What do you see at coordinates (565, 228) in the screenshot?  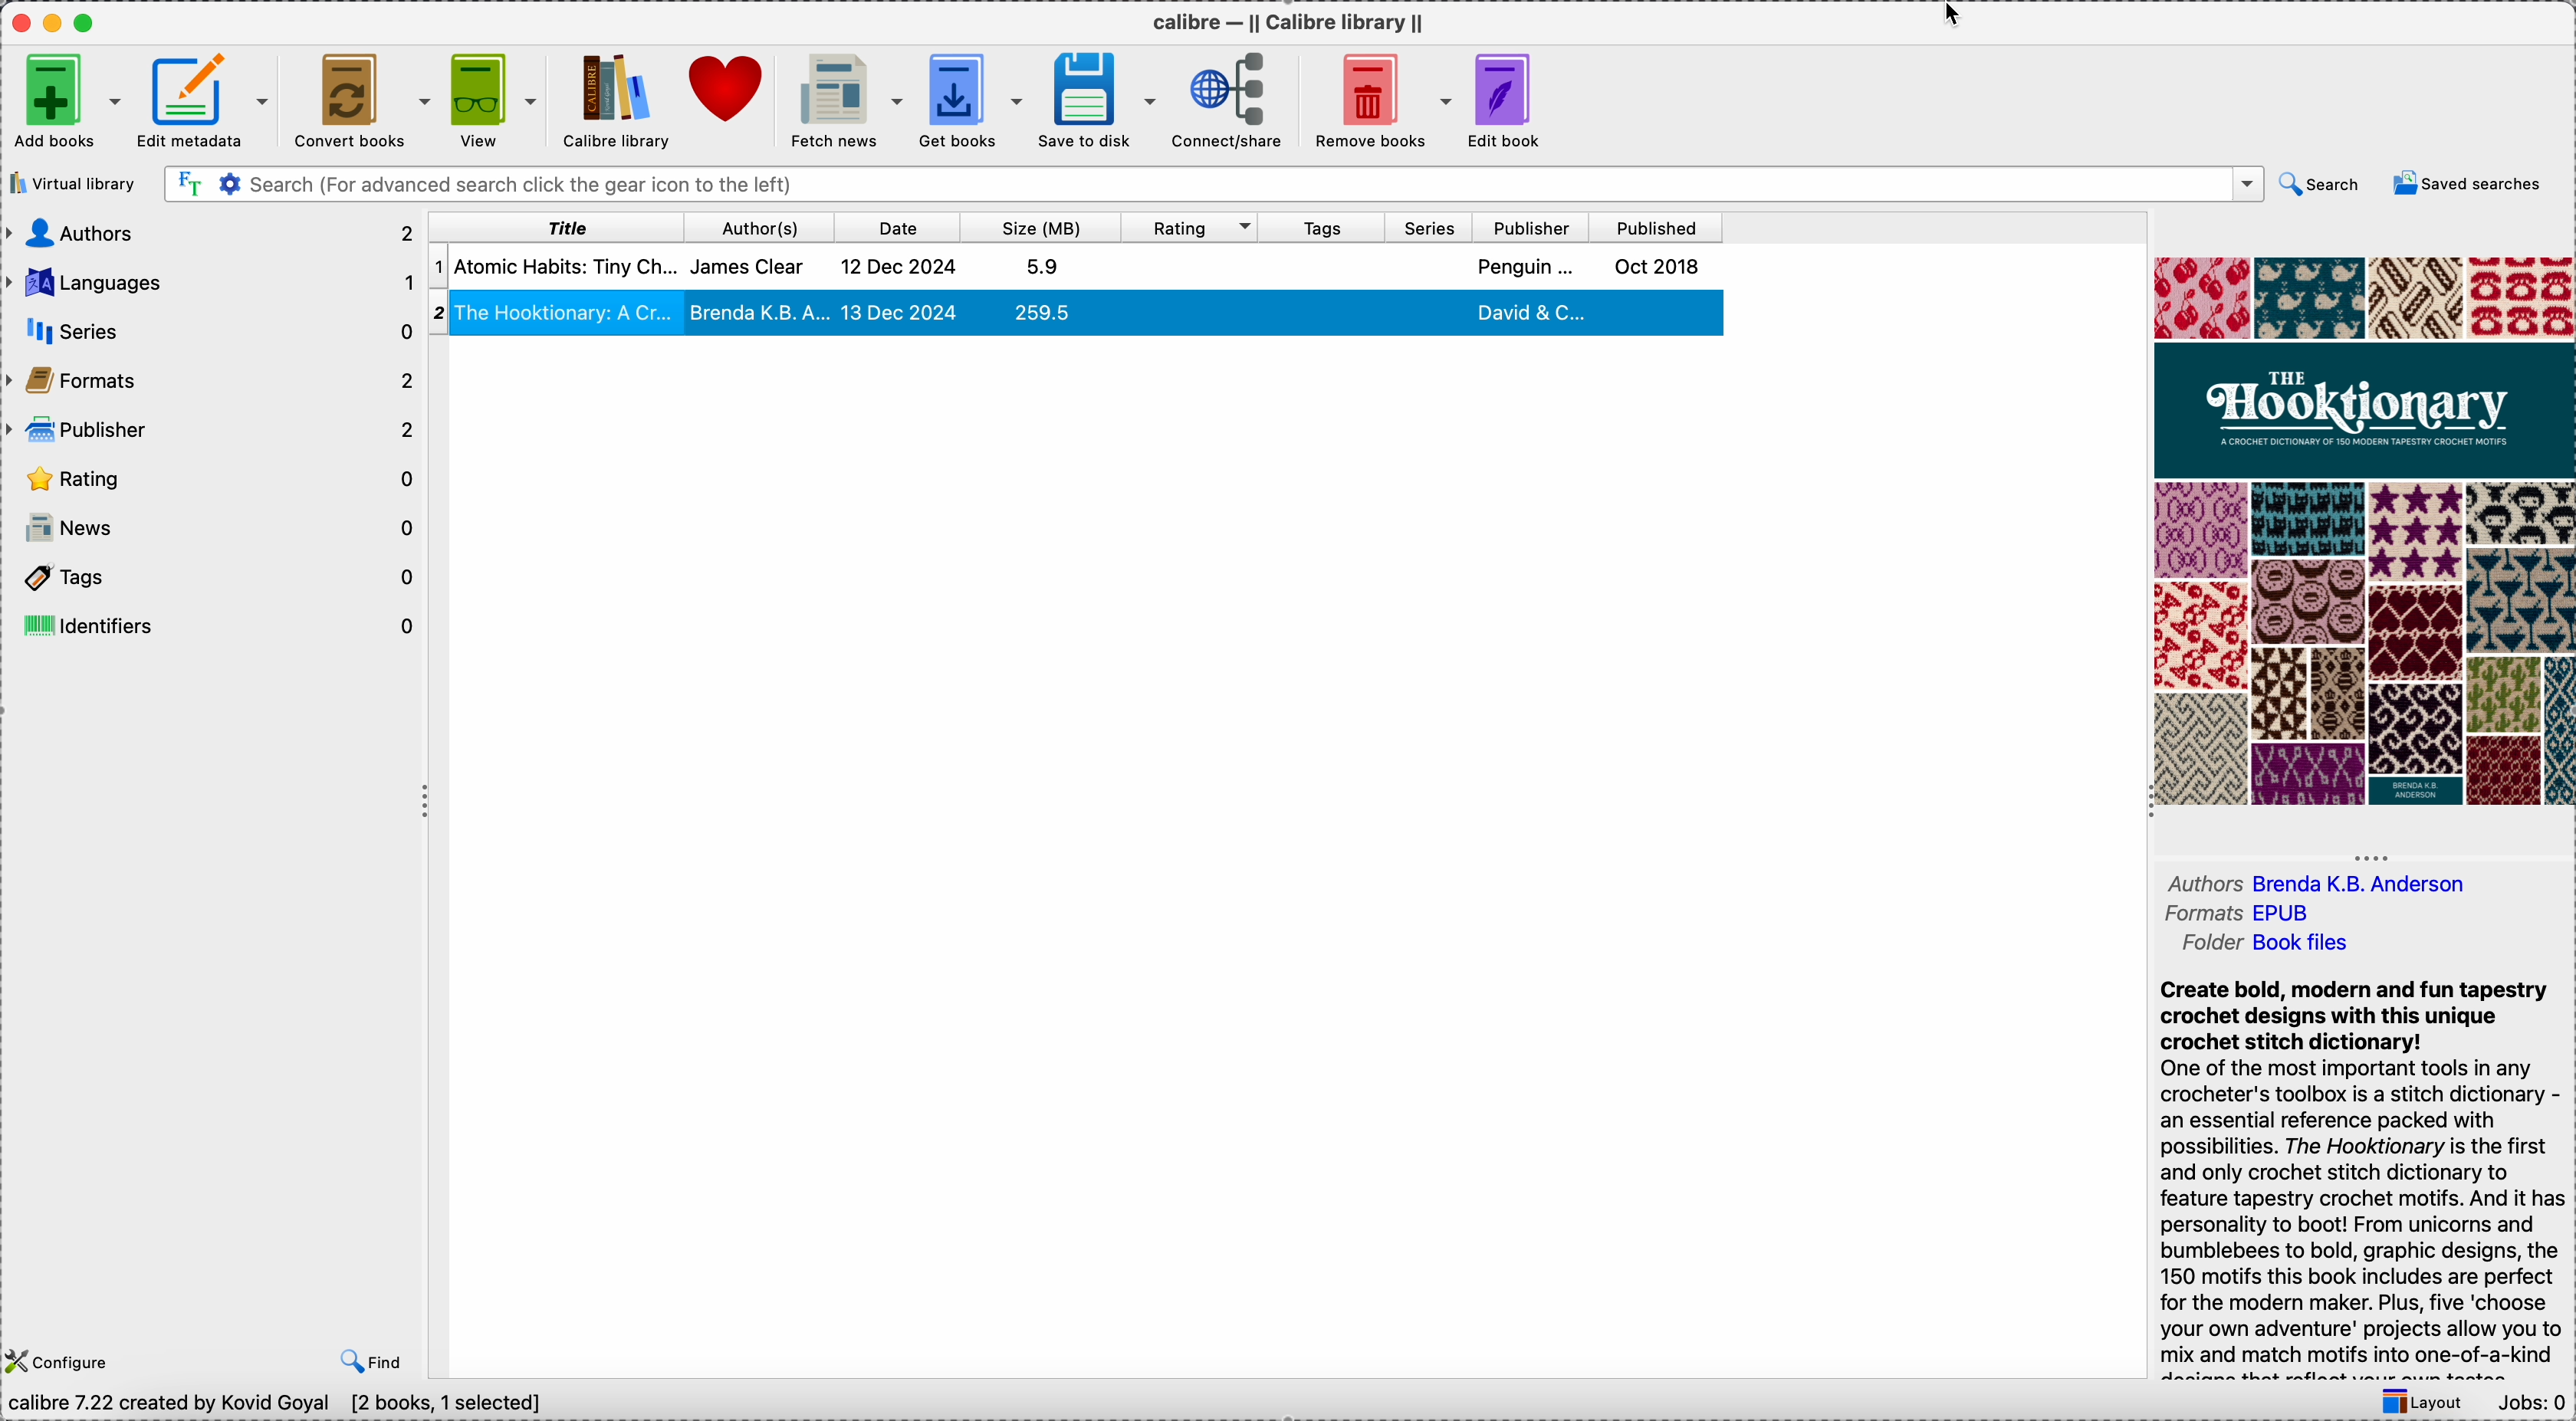 I see `title` at bounding box center [565, 228].